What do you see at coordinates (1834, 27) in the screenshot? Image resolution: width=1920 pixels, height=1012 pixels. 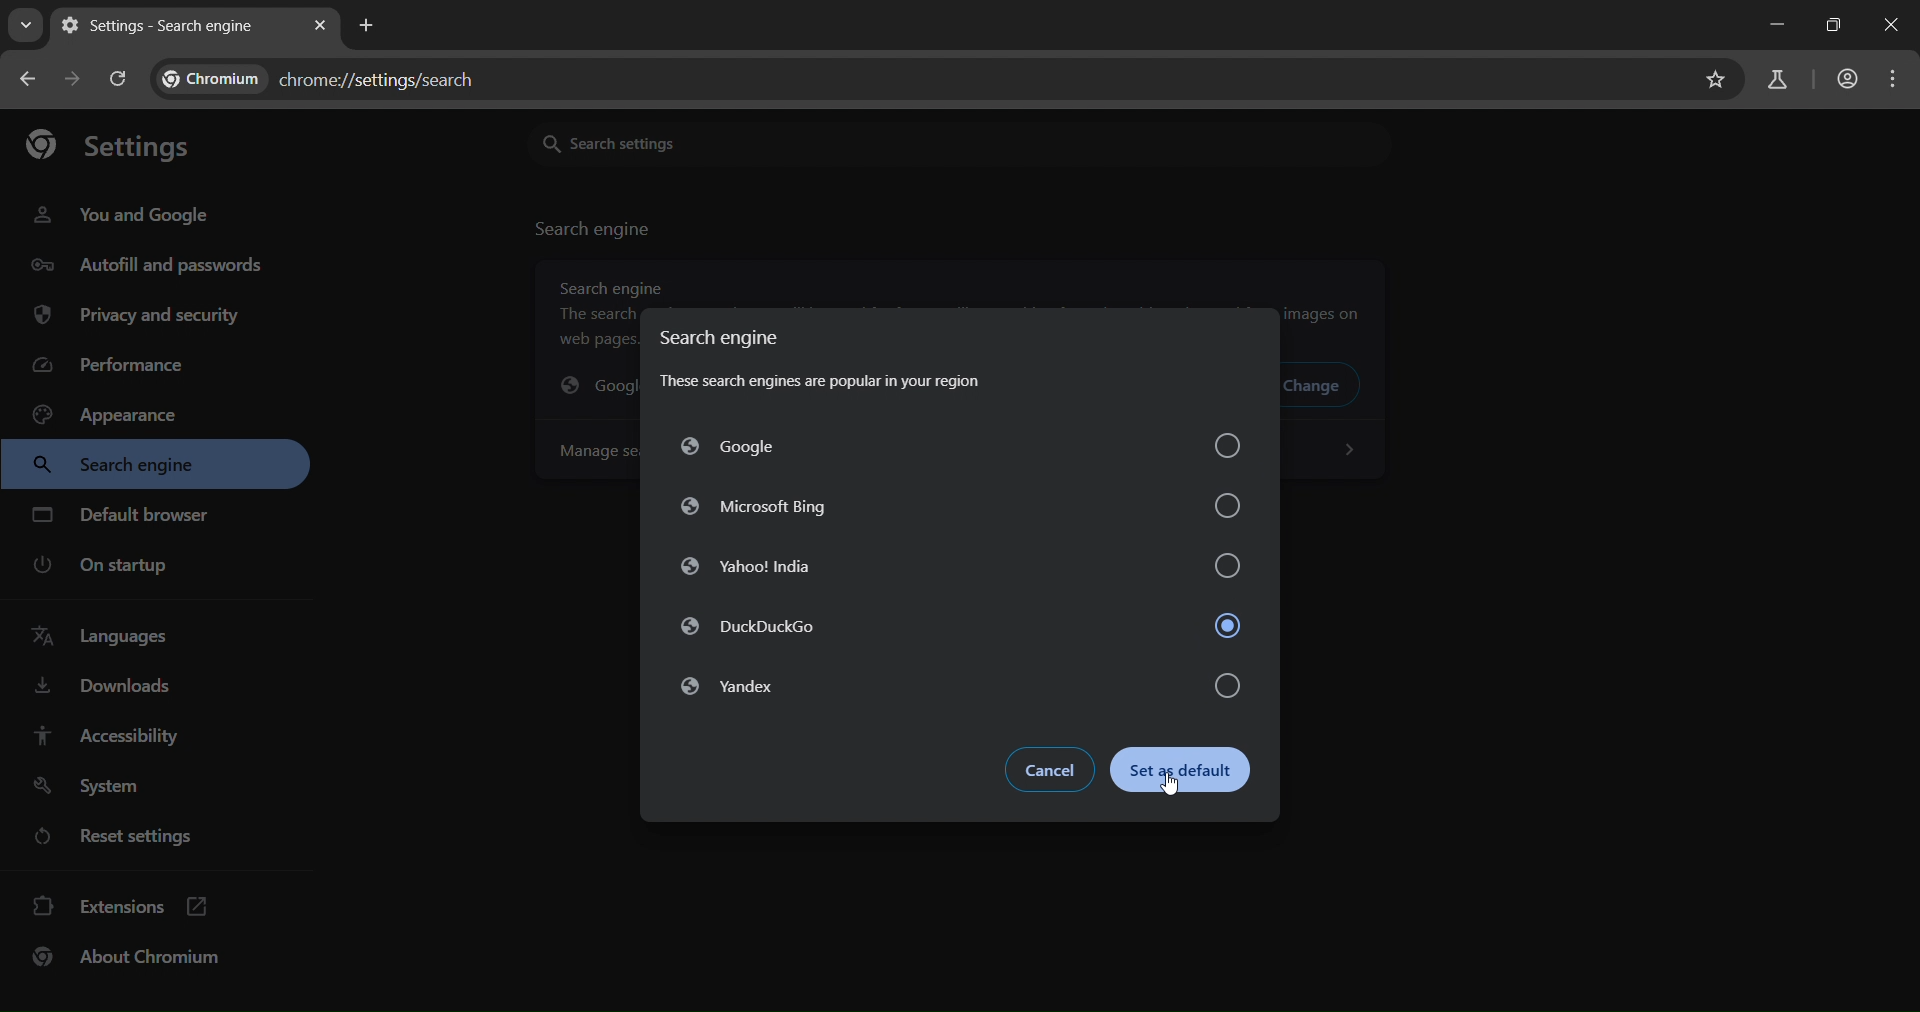 I see `restore down` at bounding box center [1834, 27].